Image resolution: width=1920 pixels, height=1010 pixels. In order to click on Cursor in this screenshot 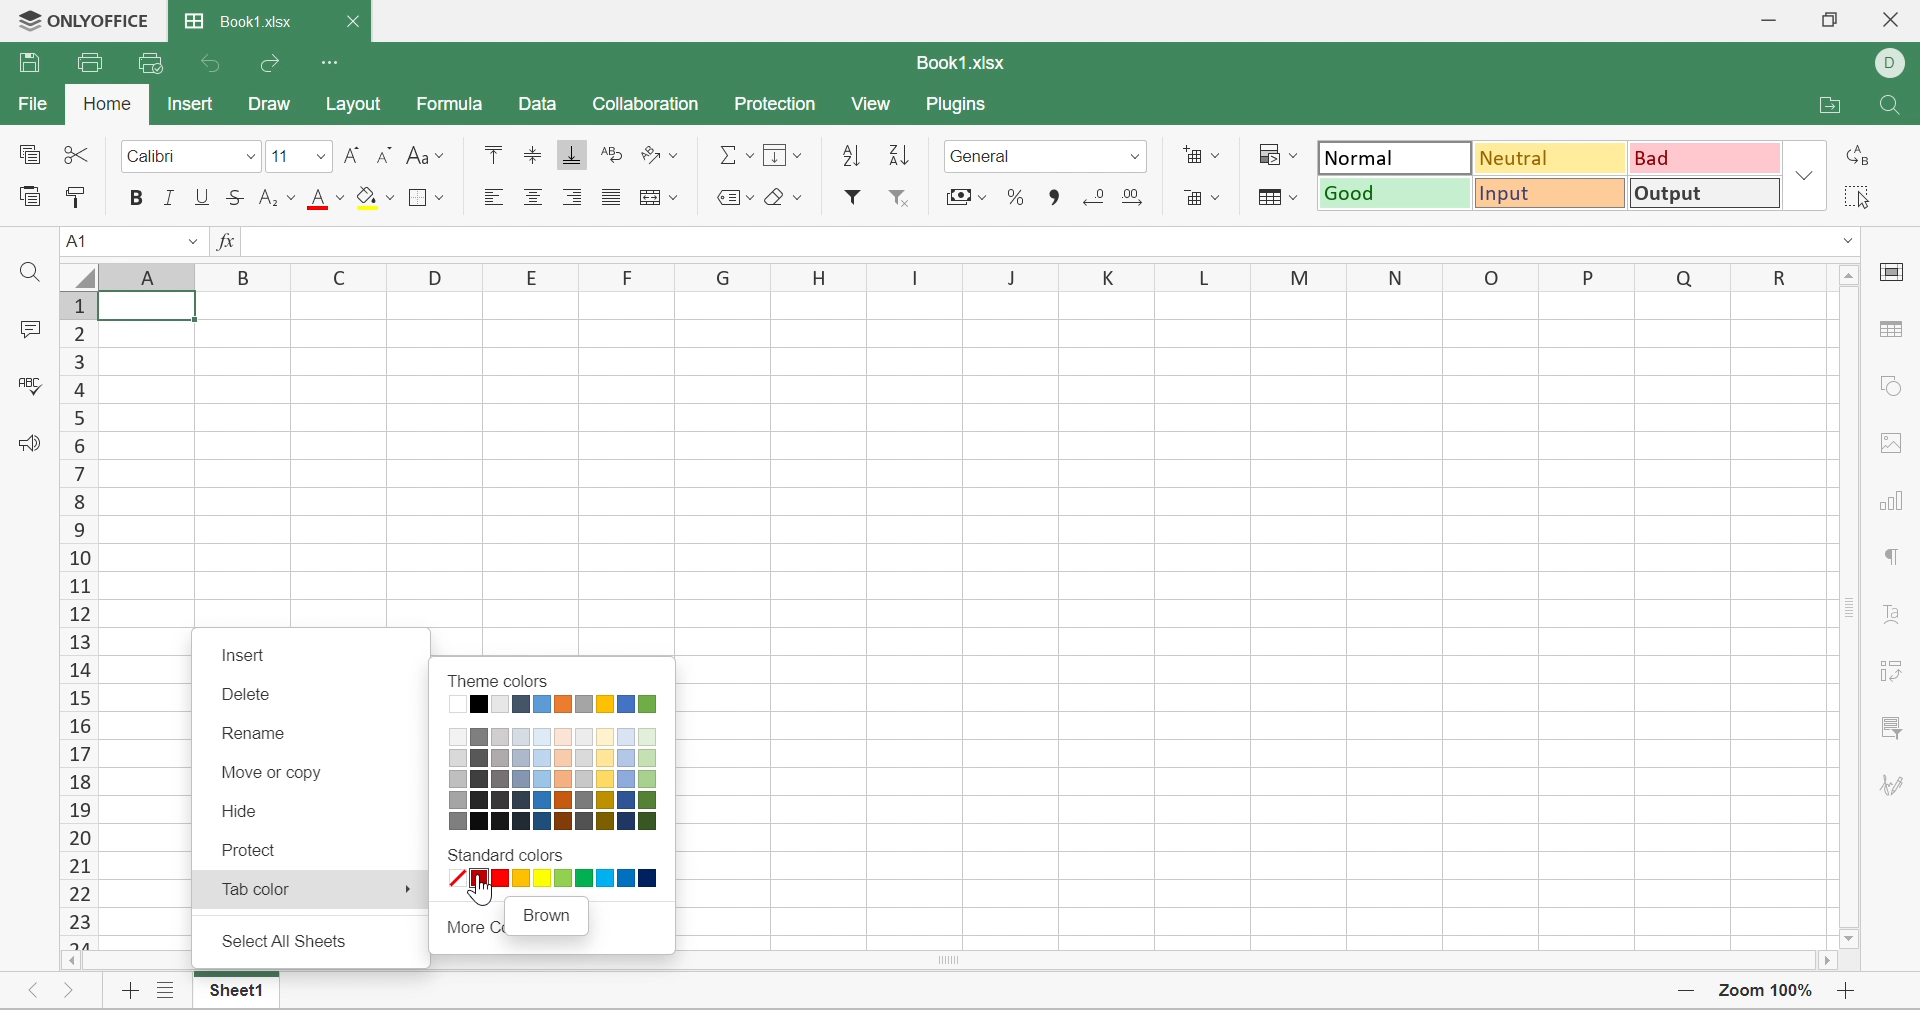, I will do `click(283, 892)`.